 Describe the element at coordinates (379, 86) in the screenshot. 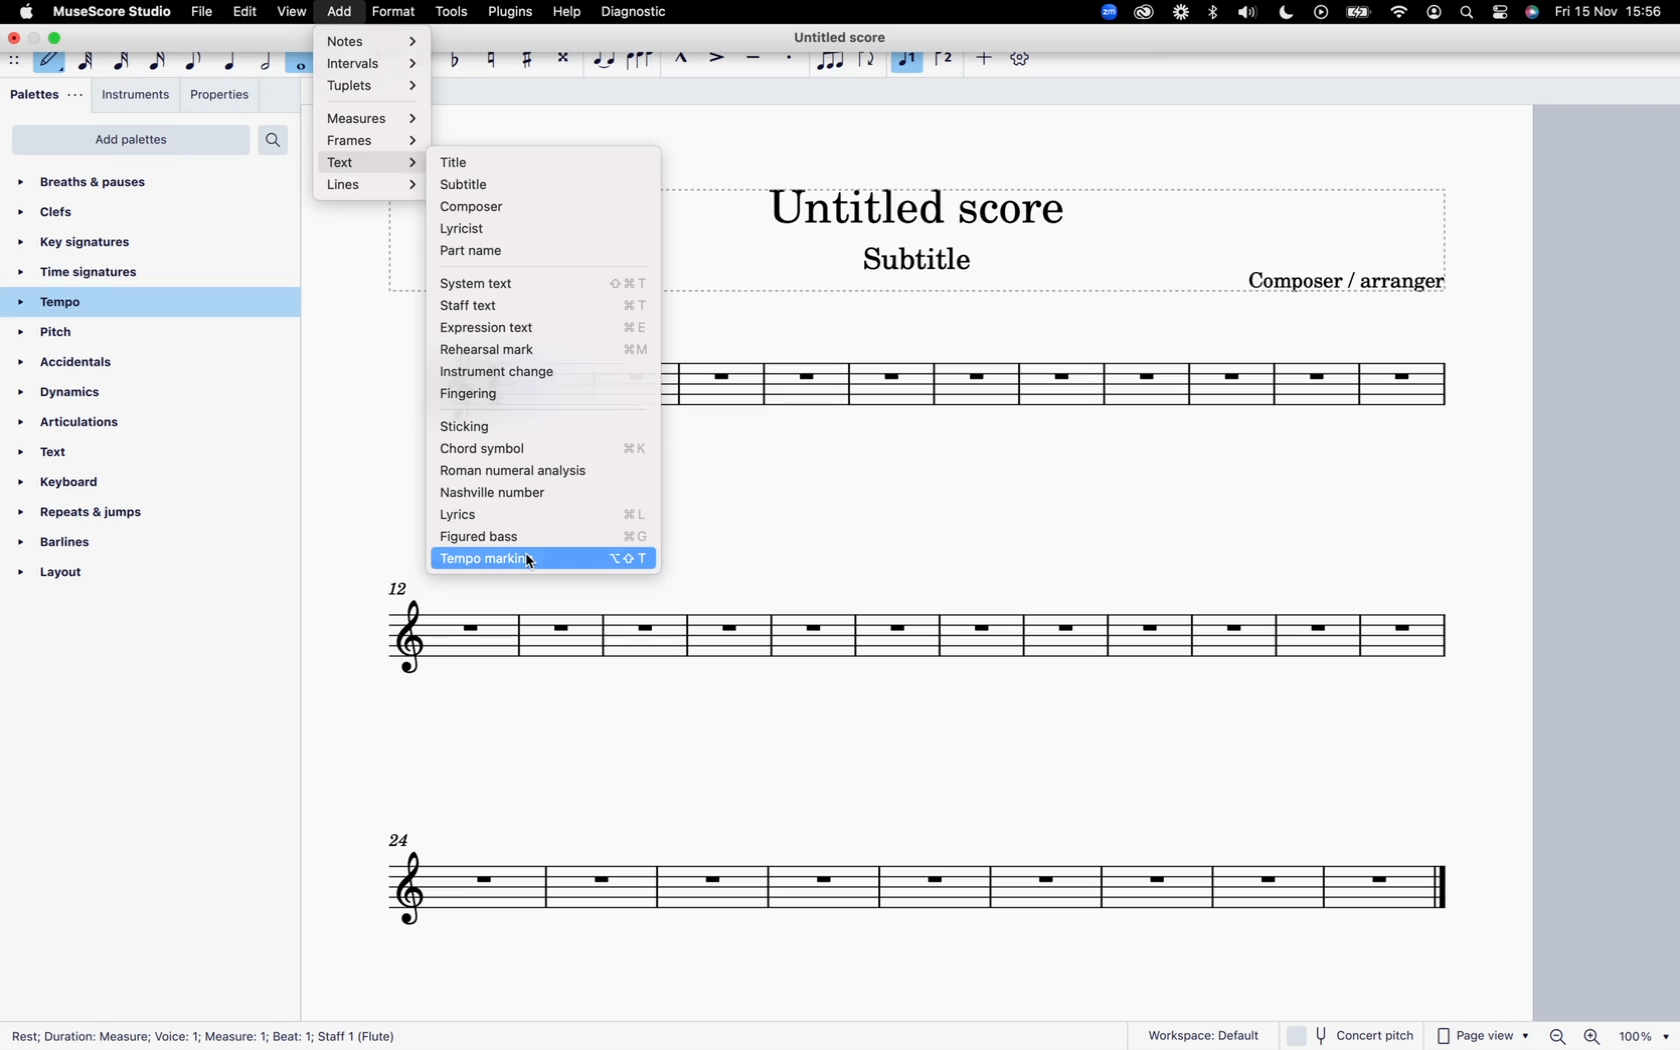

I see `tuplets` at that location.